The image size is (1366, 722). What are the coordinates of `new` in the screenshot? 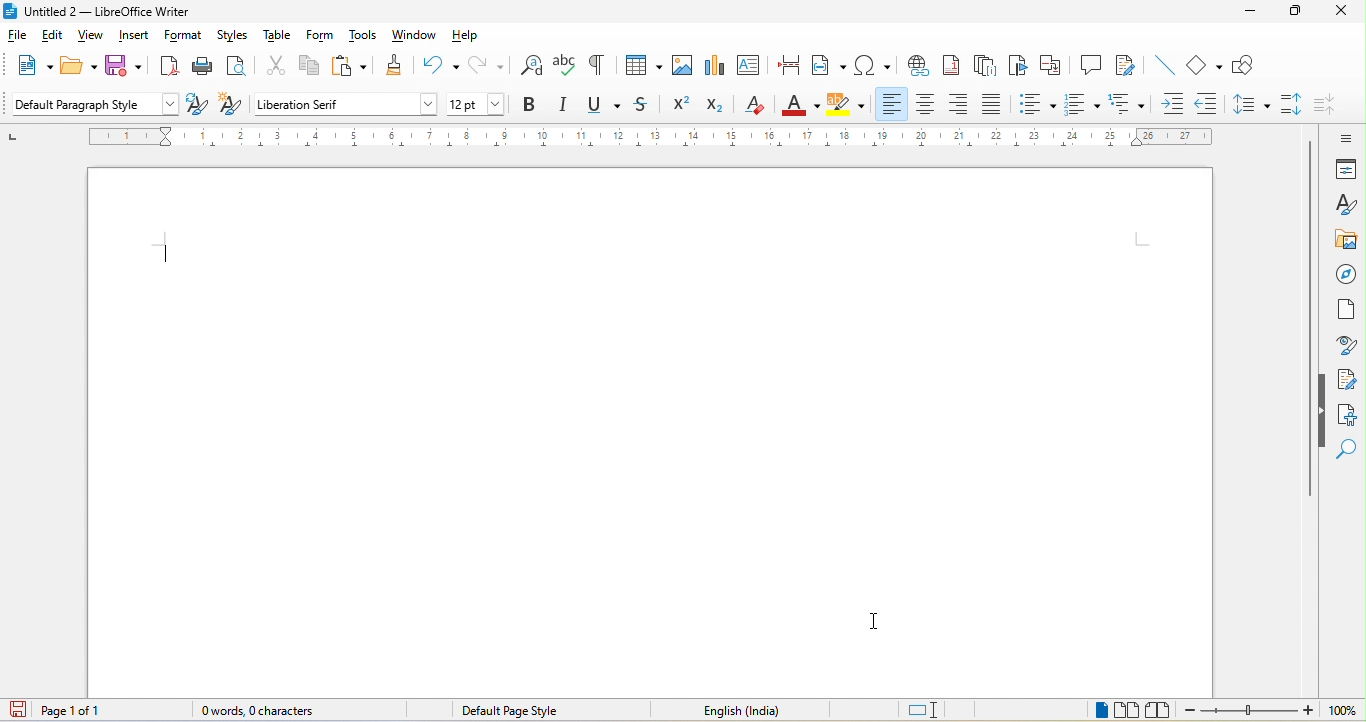 It's located at (30, 65).